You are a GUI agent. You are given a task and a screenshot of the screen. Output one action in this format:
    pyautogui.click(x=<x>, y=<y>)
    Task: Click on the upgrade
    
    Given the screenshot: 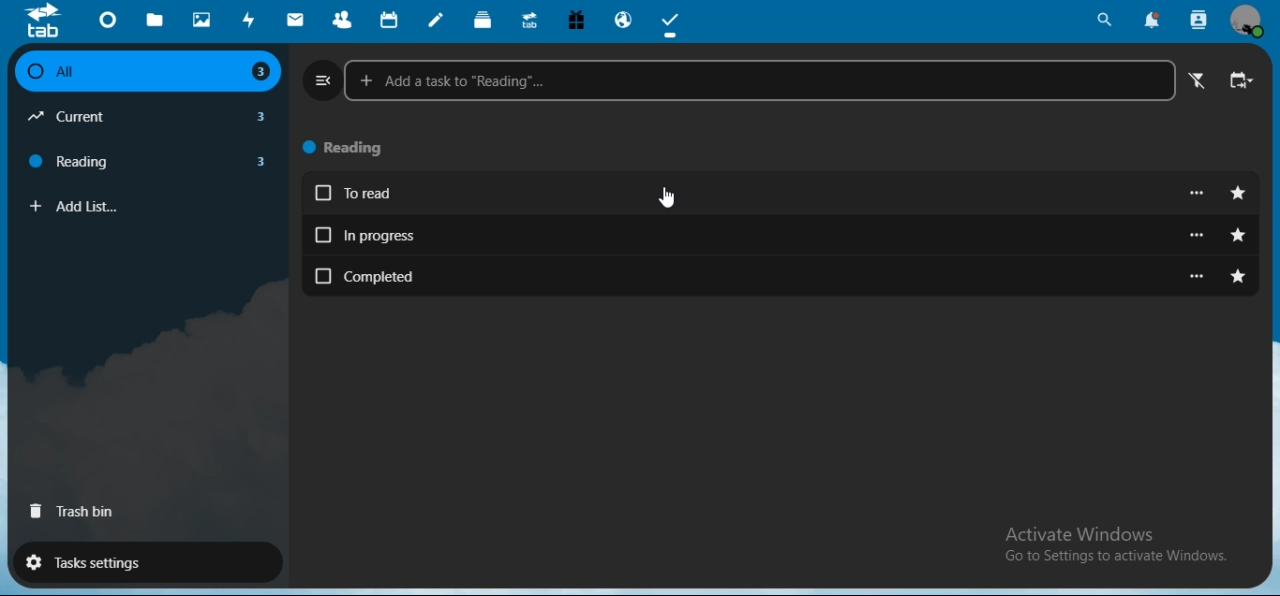 What is the action you would take?
    pyautogui.click(x=530, y=20)
    